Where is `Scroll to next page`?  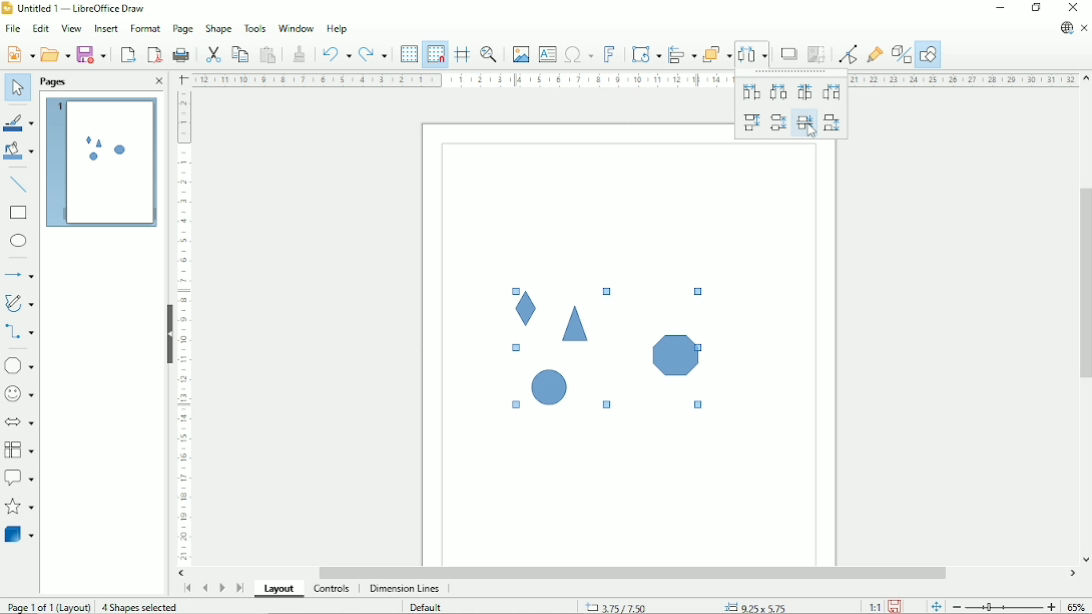
Scroll to next page is located at coordinates (222, 586).